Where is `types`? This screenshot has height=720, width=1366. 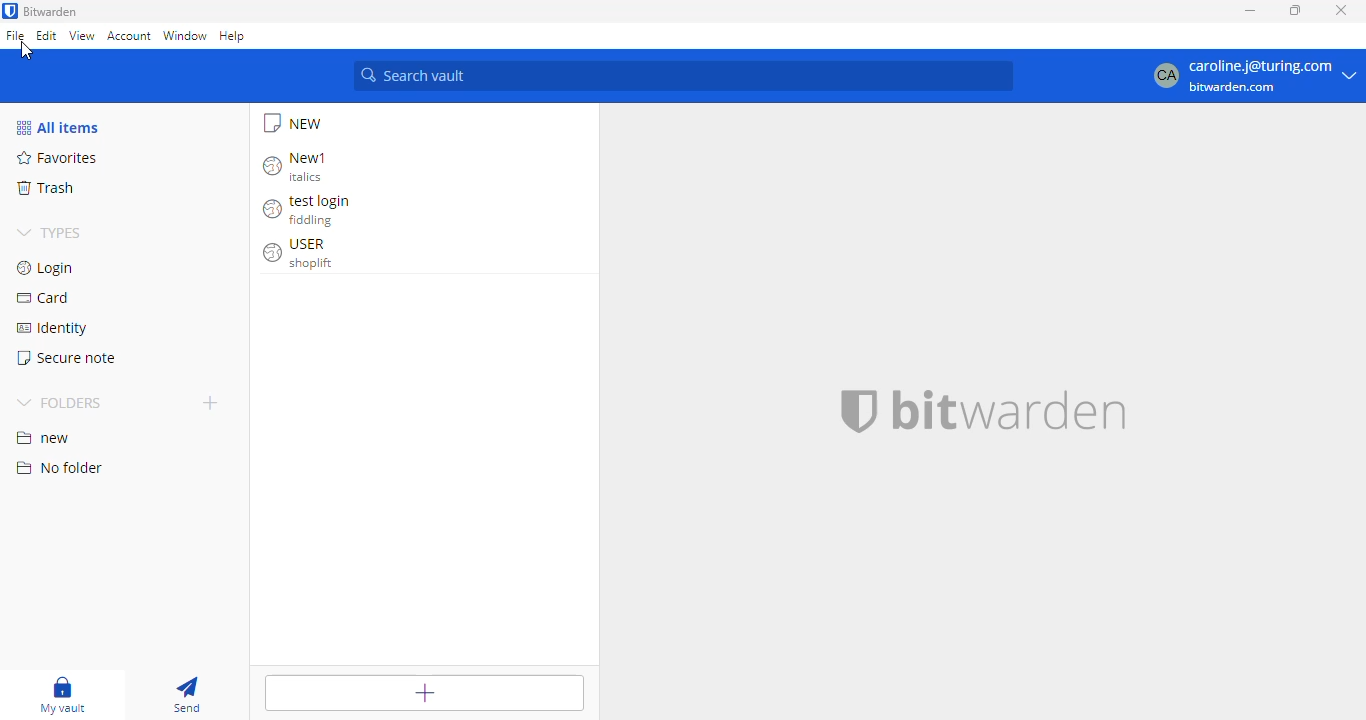 types is located at coordinates (50, 234).